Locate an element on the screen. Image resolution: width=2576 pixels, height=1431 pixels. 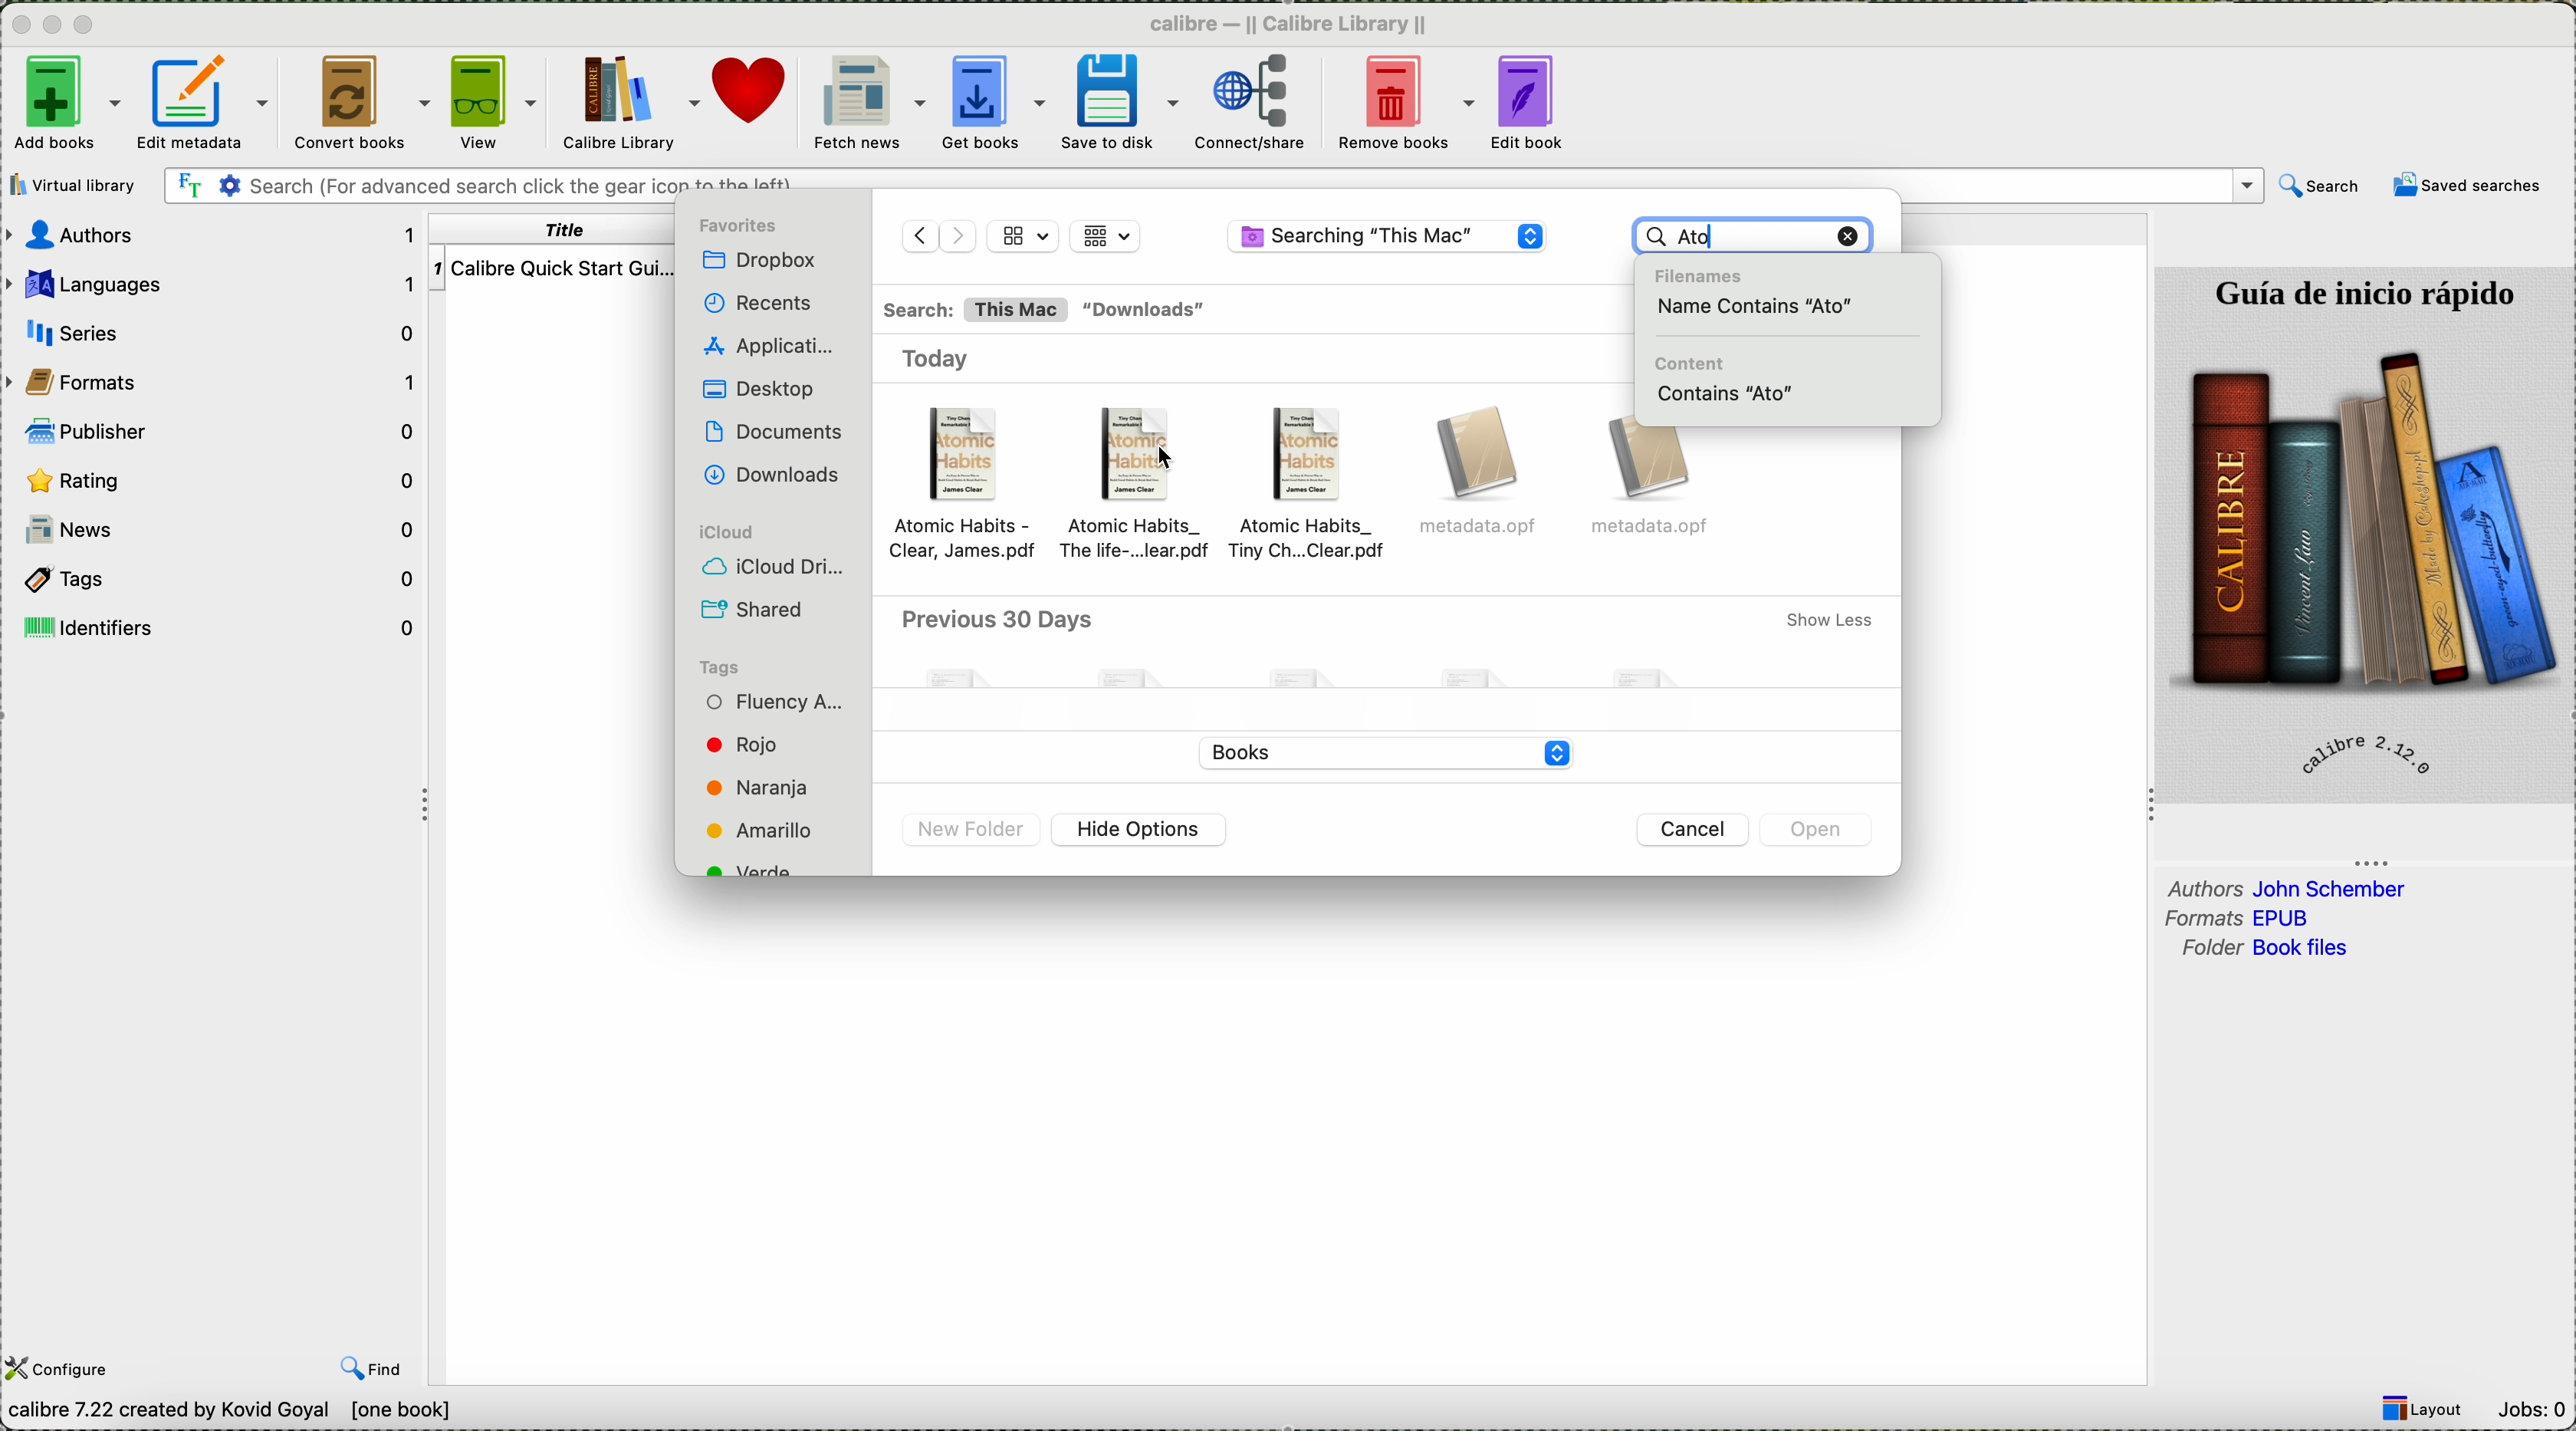
maximize program is located at coordinates (88, 26).